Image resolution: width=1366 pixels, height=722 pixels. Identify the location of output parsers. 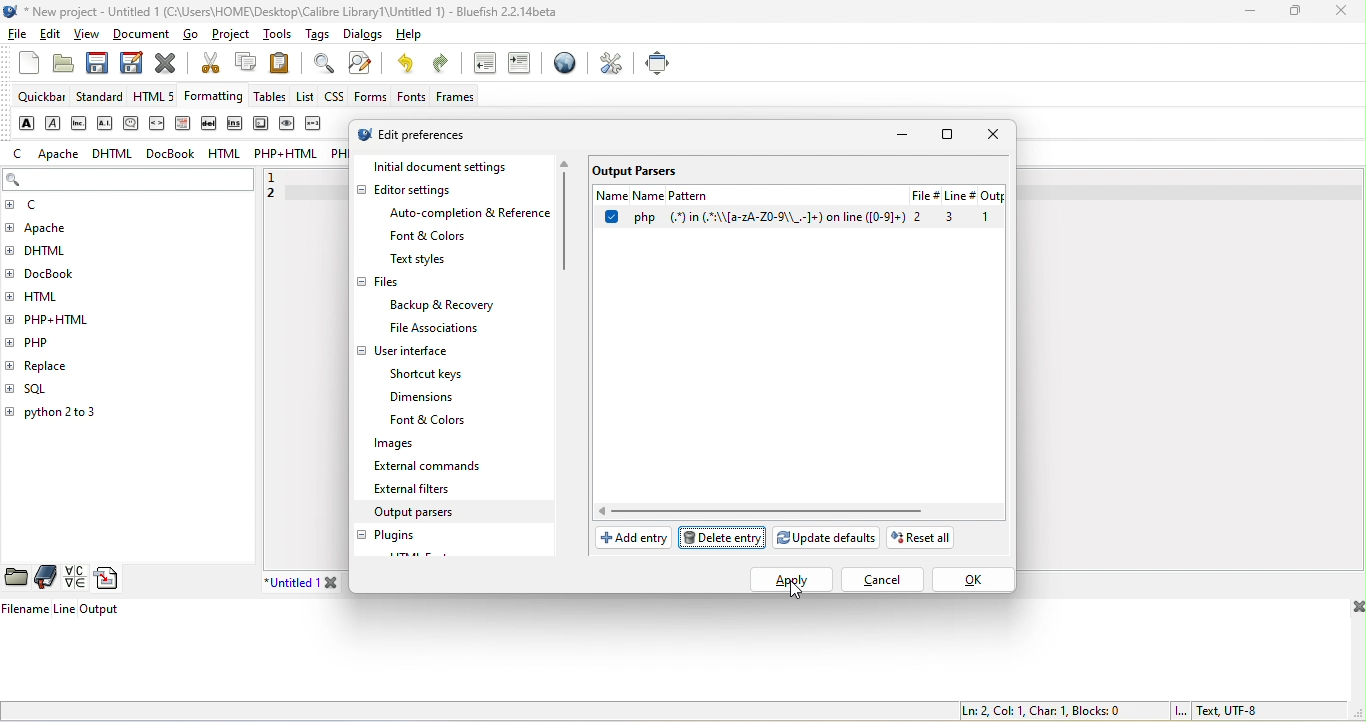
(636, 169).